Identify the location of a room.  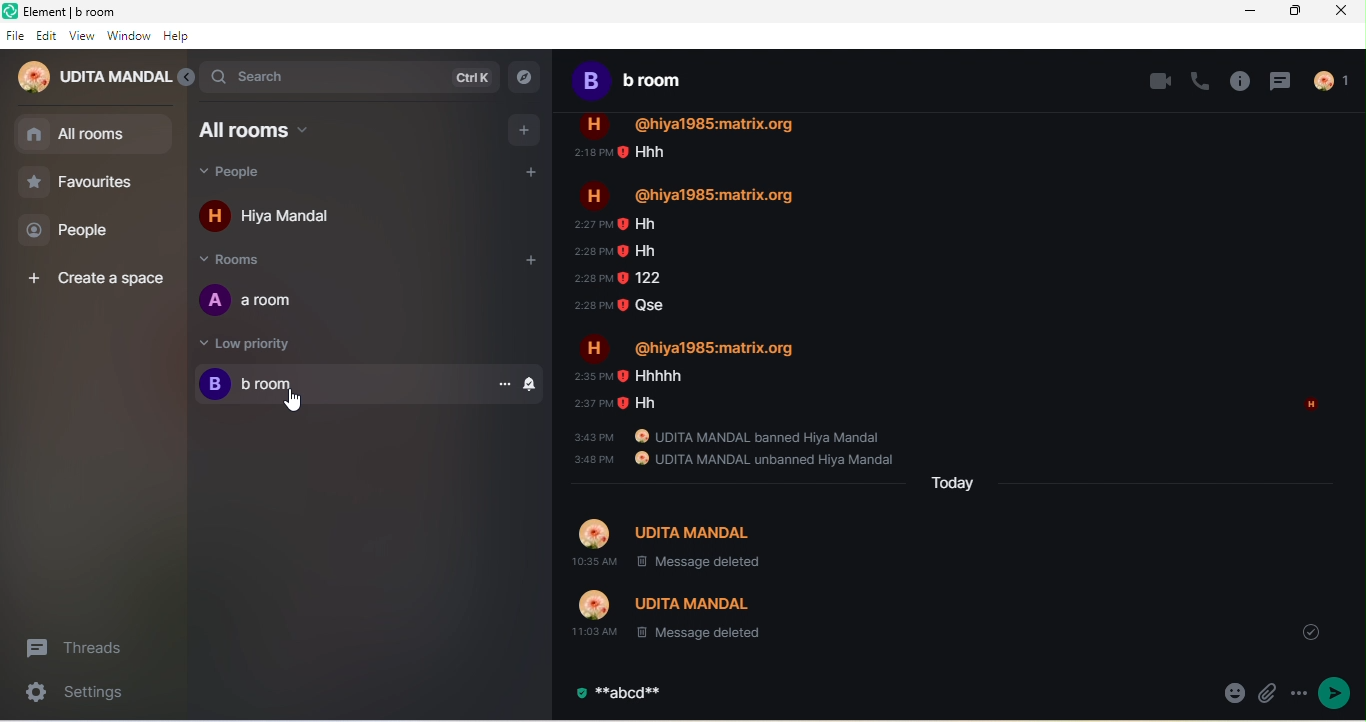
(264, 303).